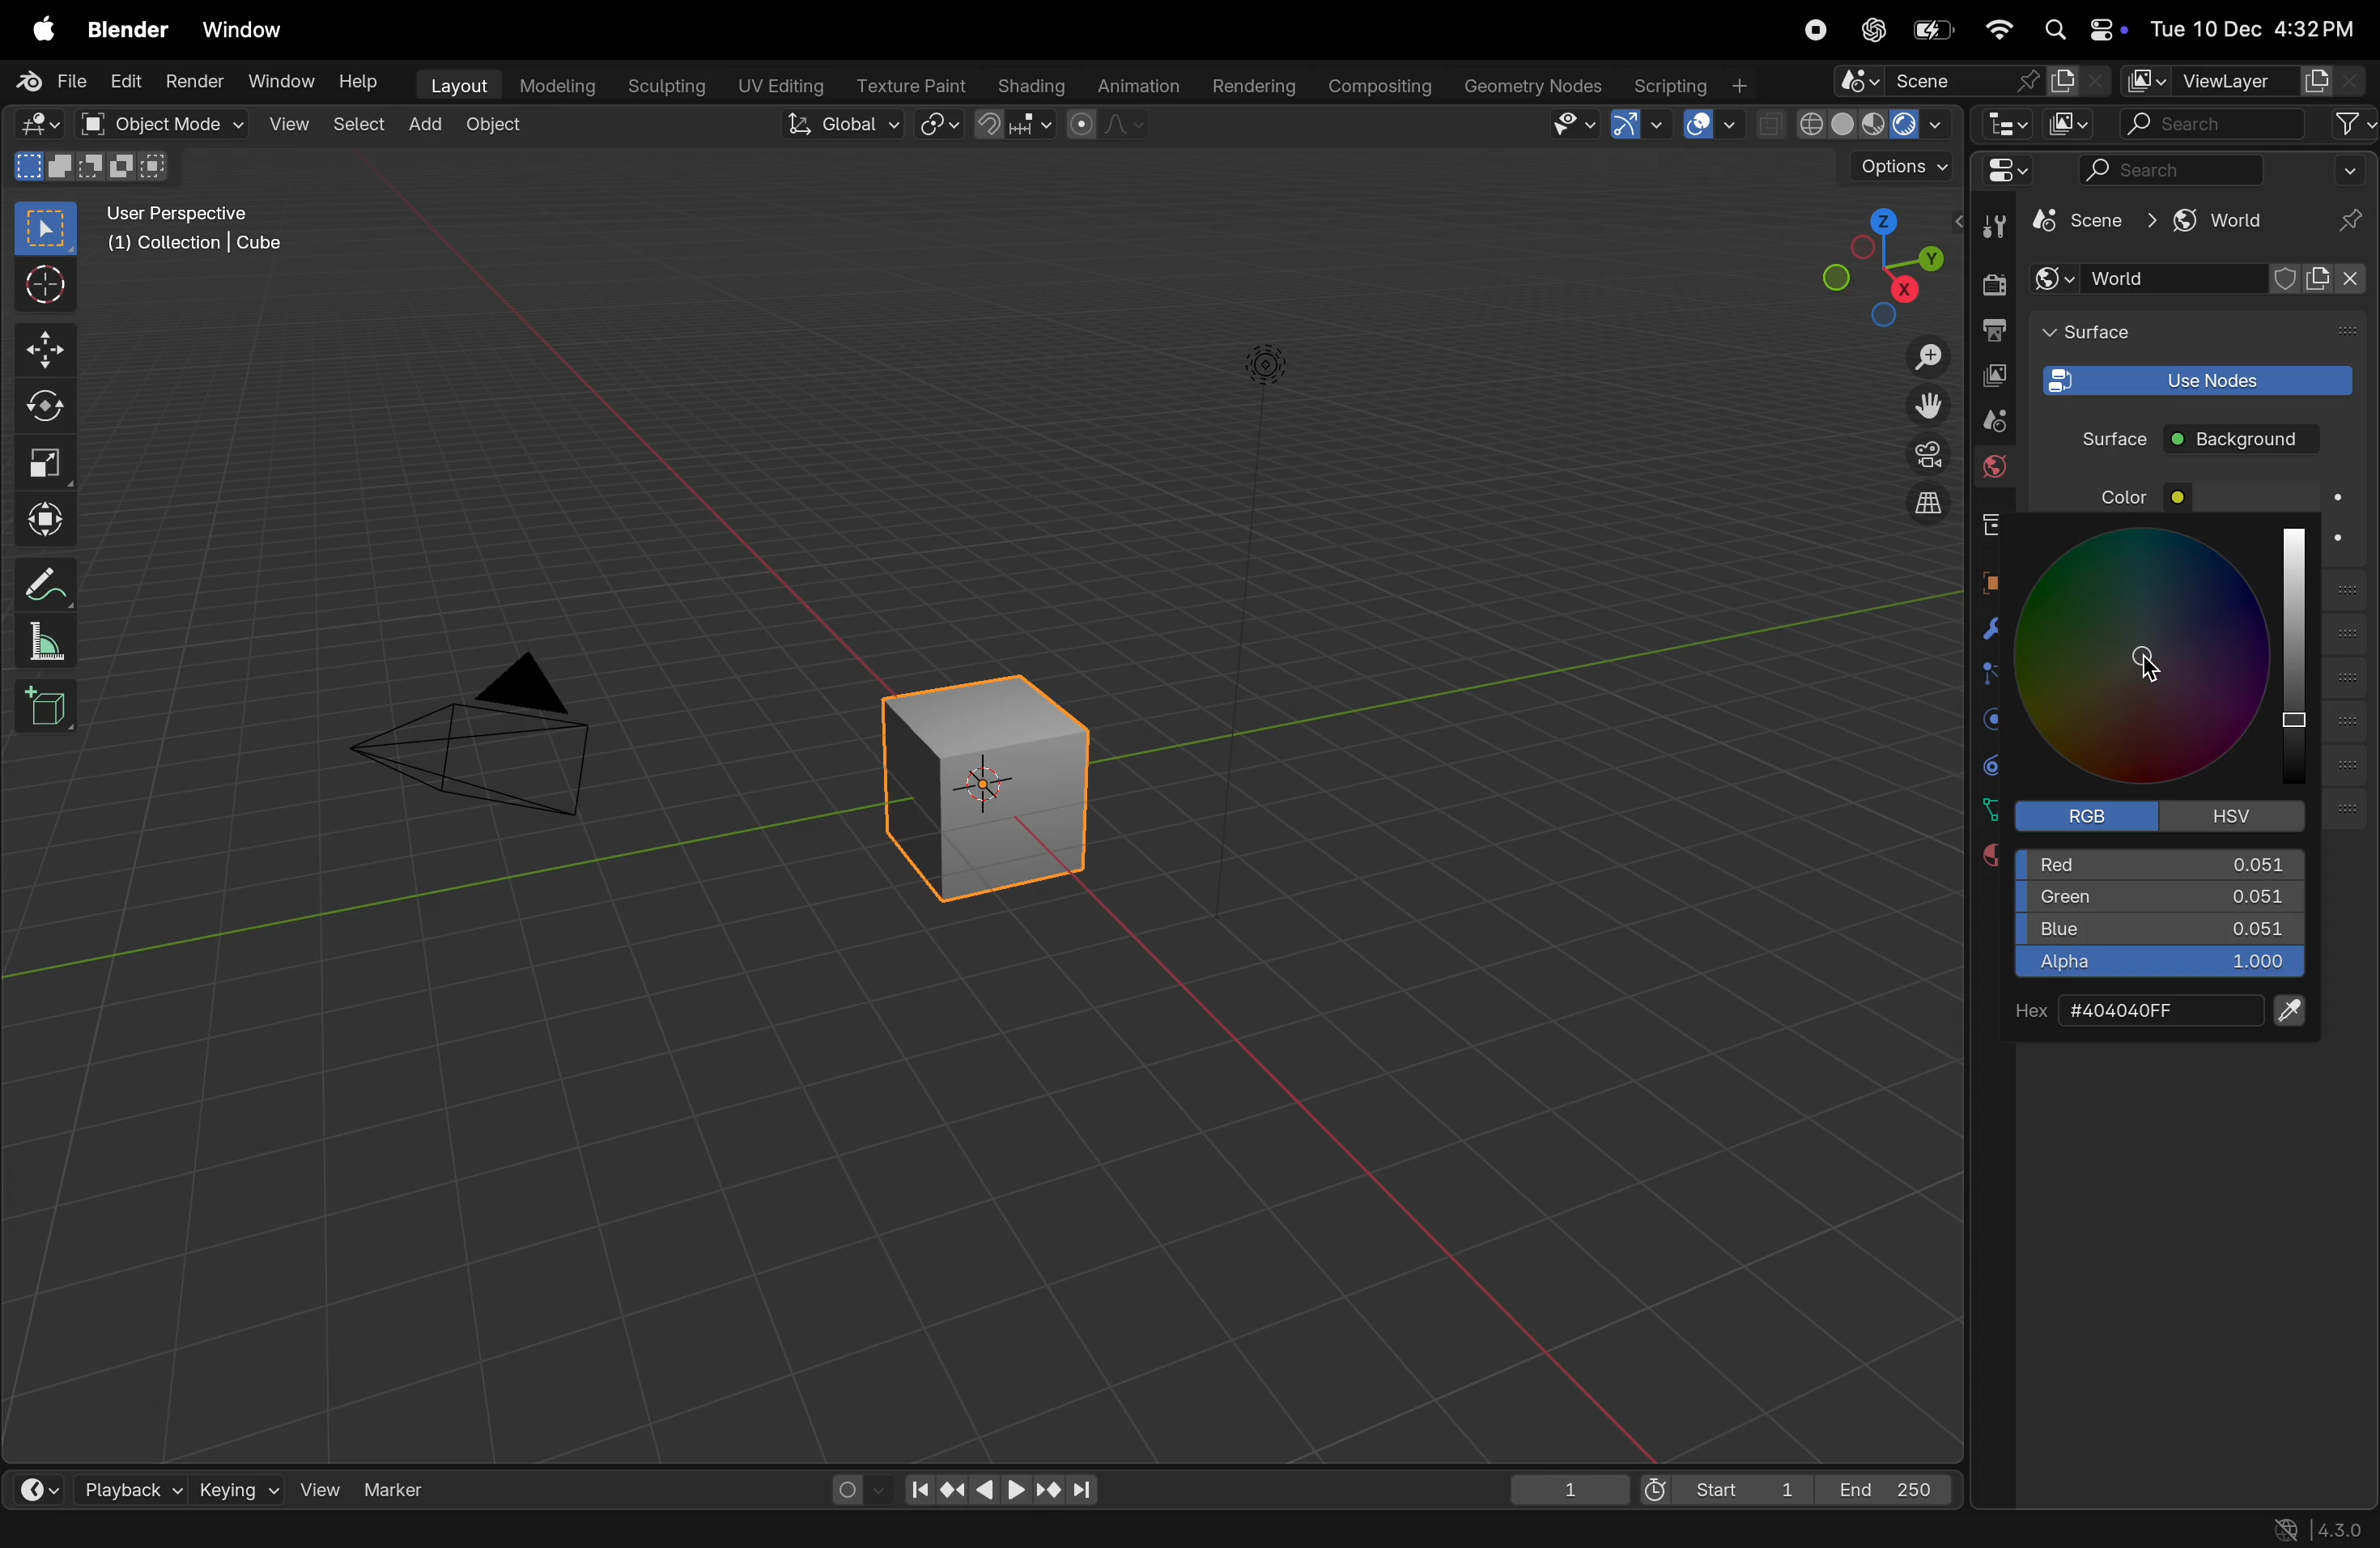 The image size is (2380, 1548). Describe the element at coordinates (1695, 84) in the screenshot. I see `scripting` at that location.